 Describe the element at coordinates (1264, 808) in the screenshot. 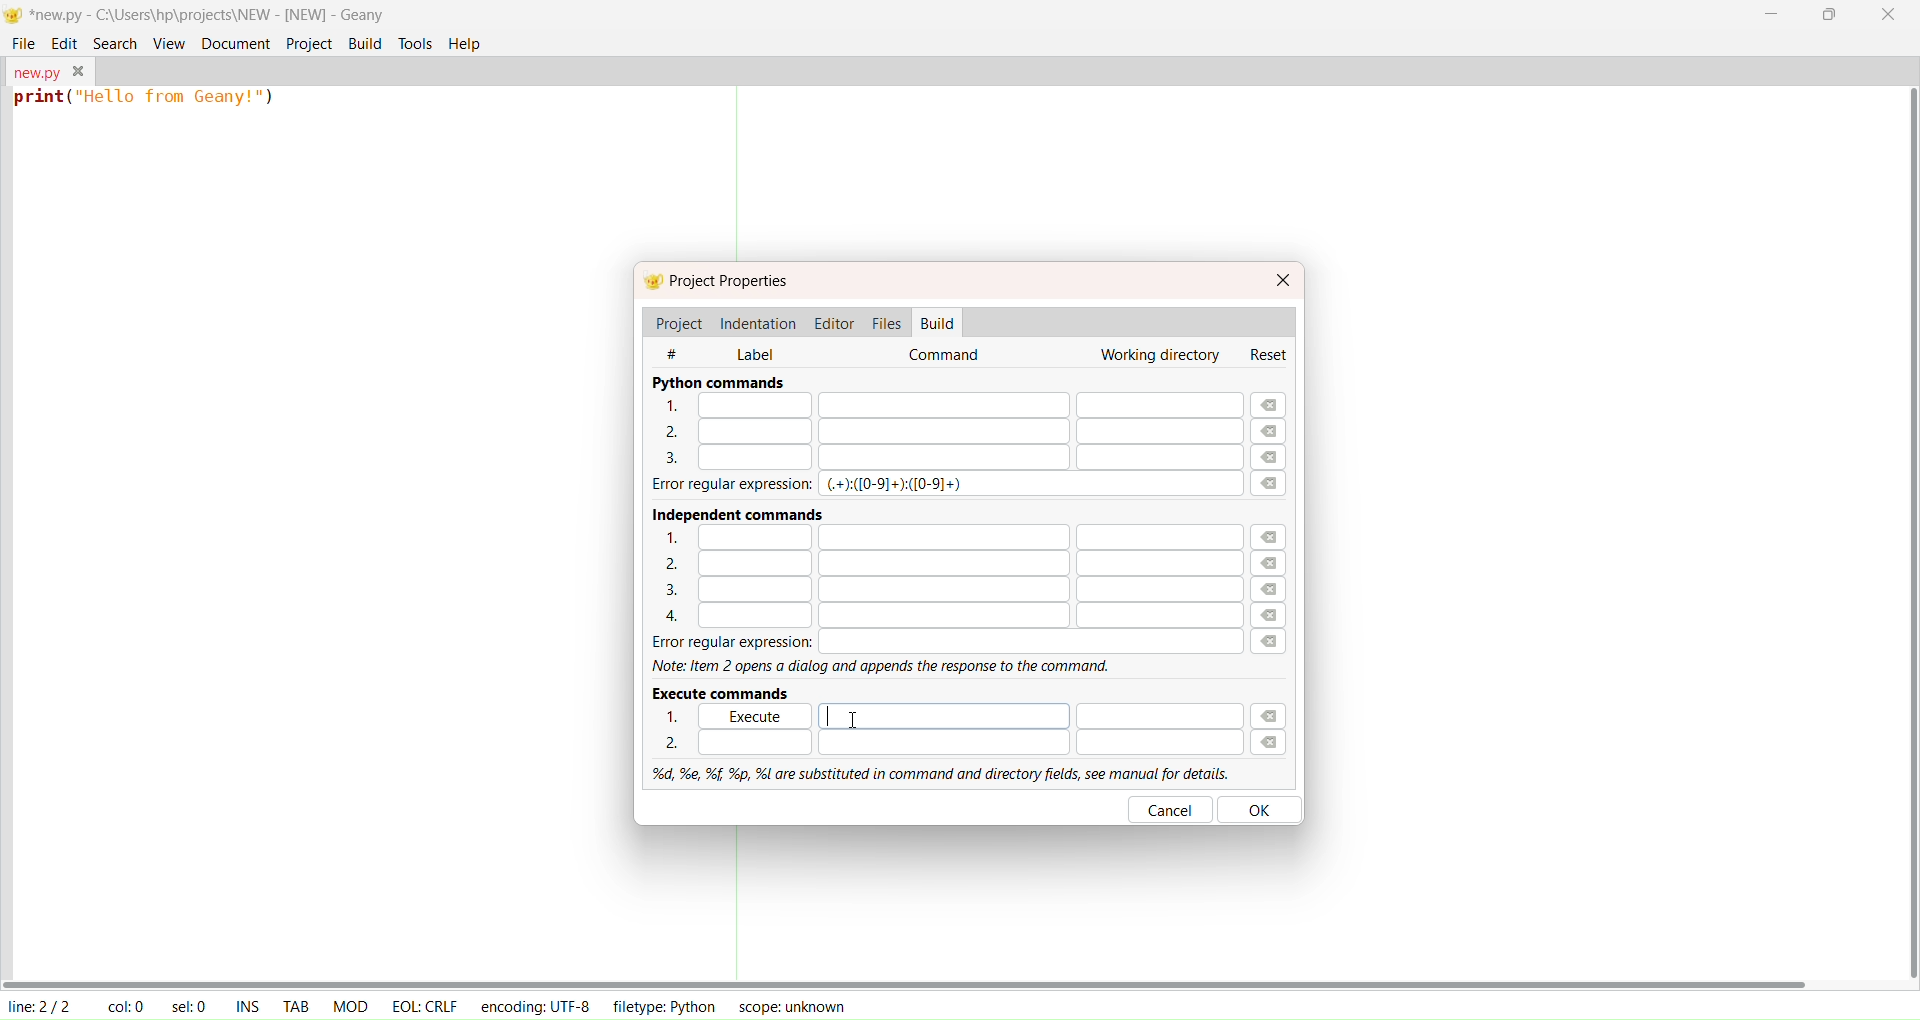

I see `ok` at that location.